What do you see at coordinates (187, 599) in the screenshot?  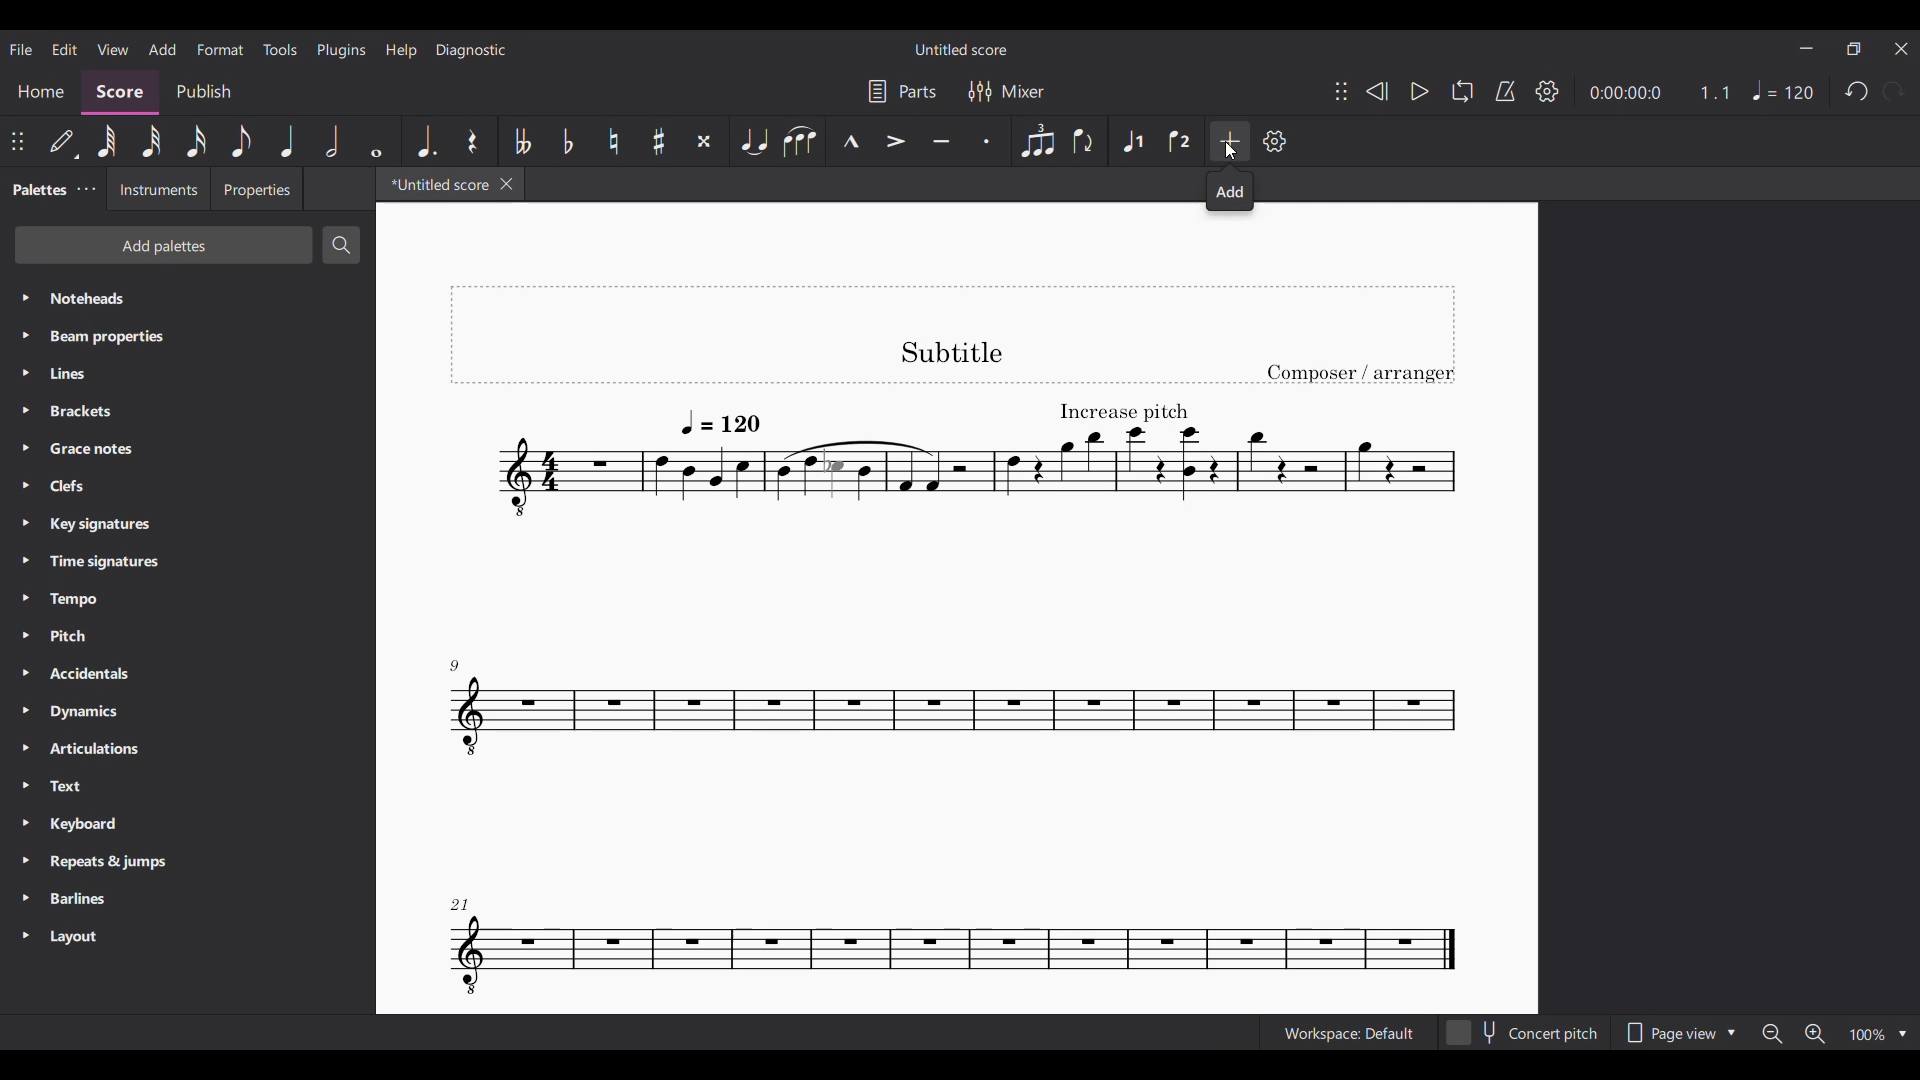 I see `Tempo` at bounding box center [187, 599].